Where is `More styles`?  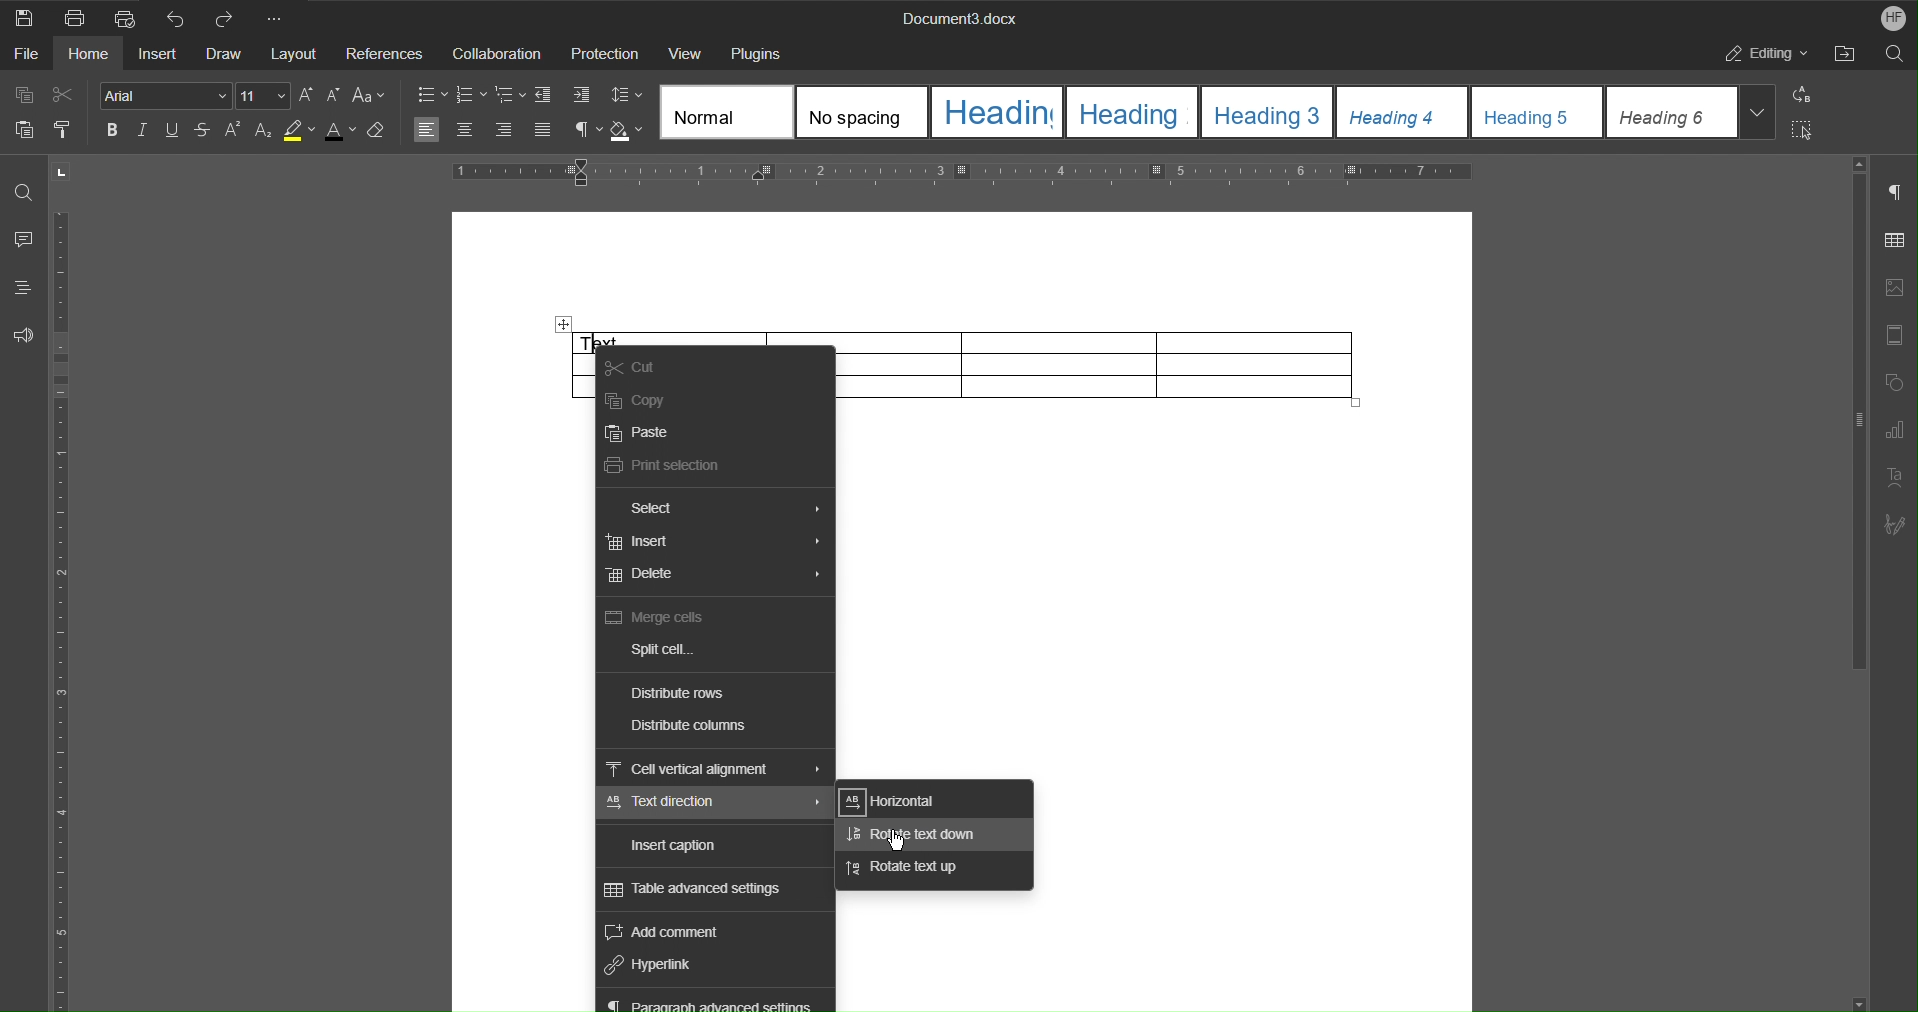 More styles is located at coordinates (1759, 112).